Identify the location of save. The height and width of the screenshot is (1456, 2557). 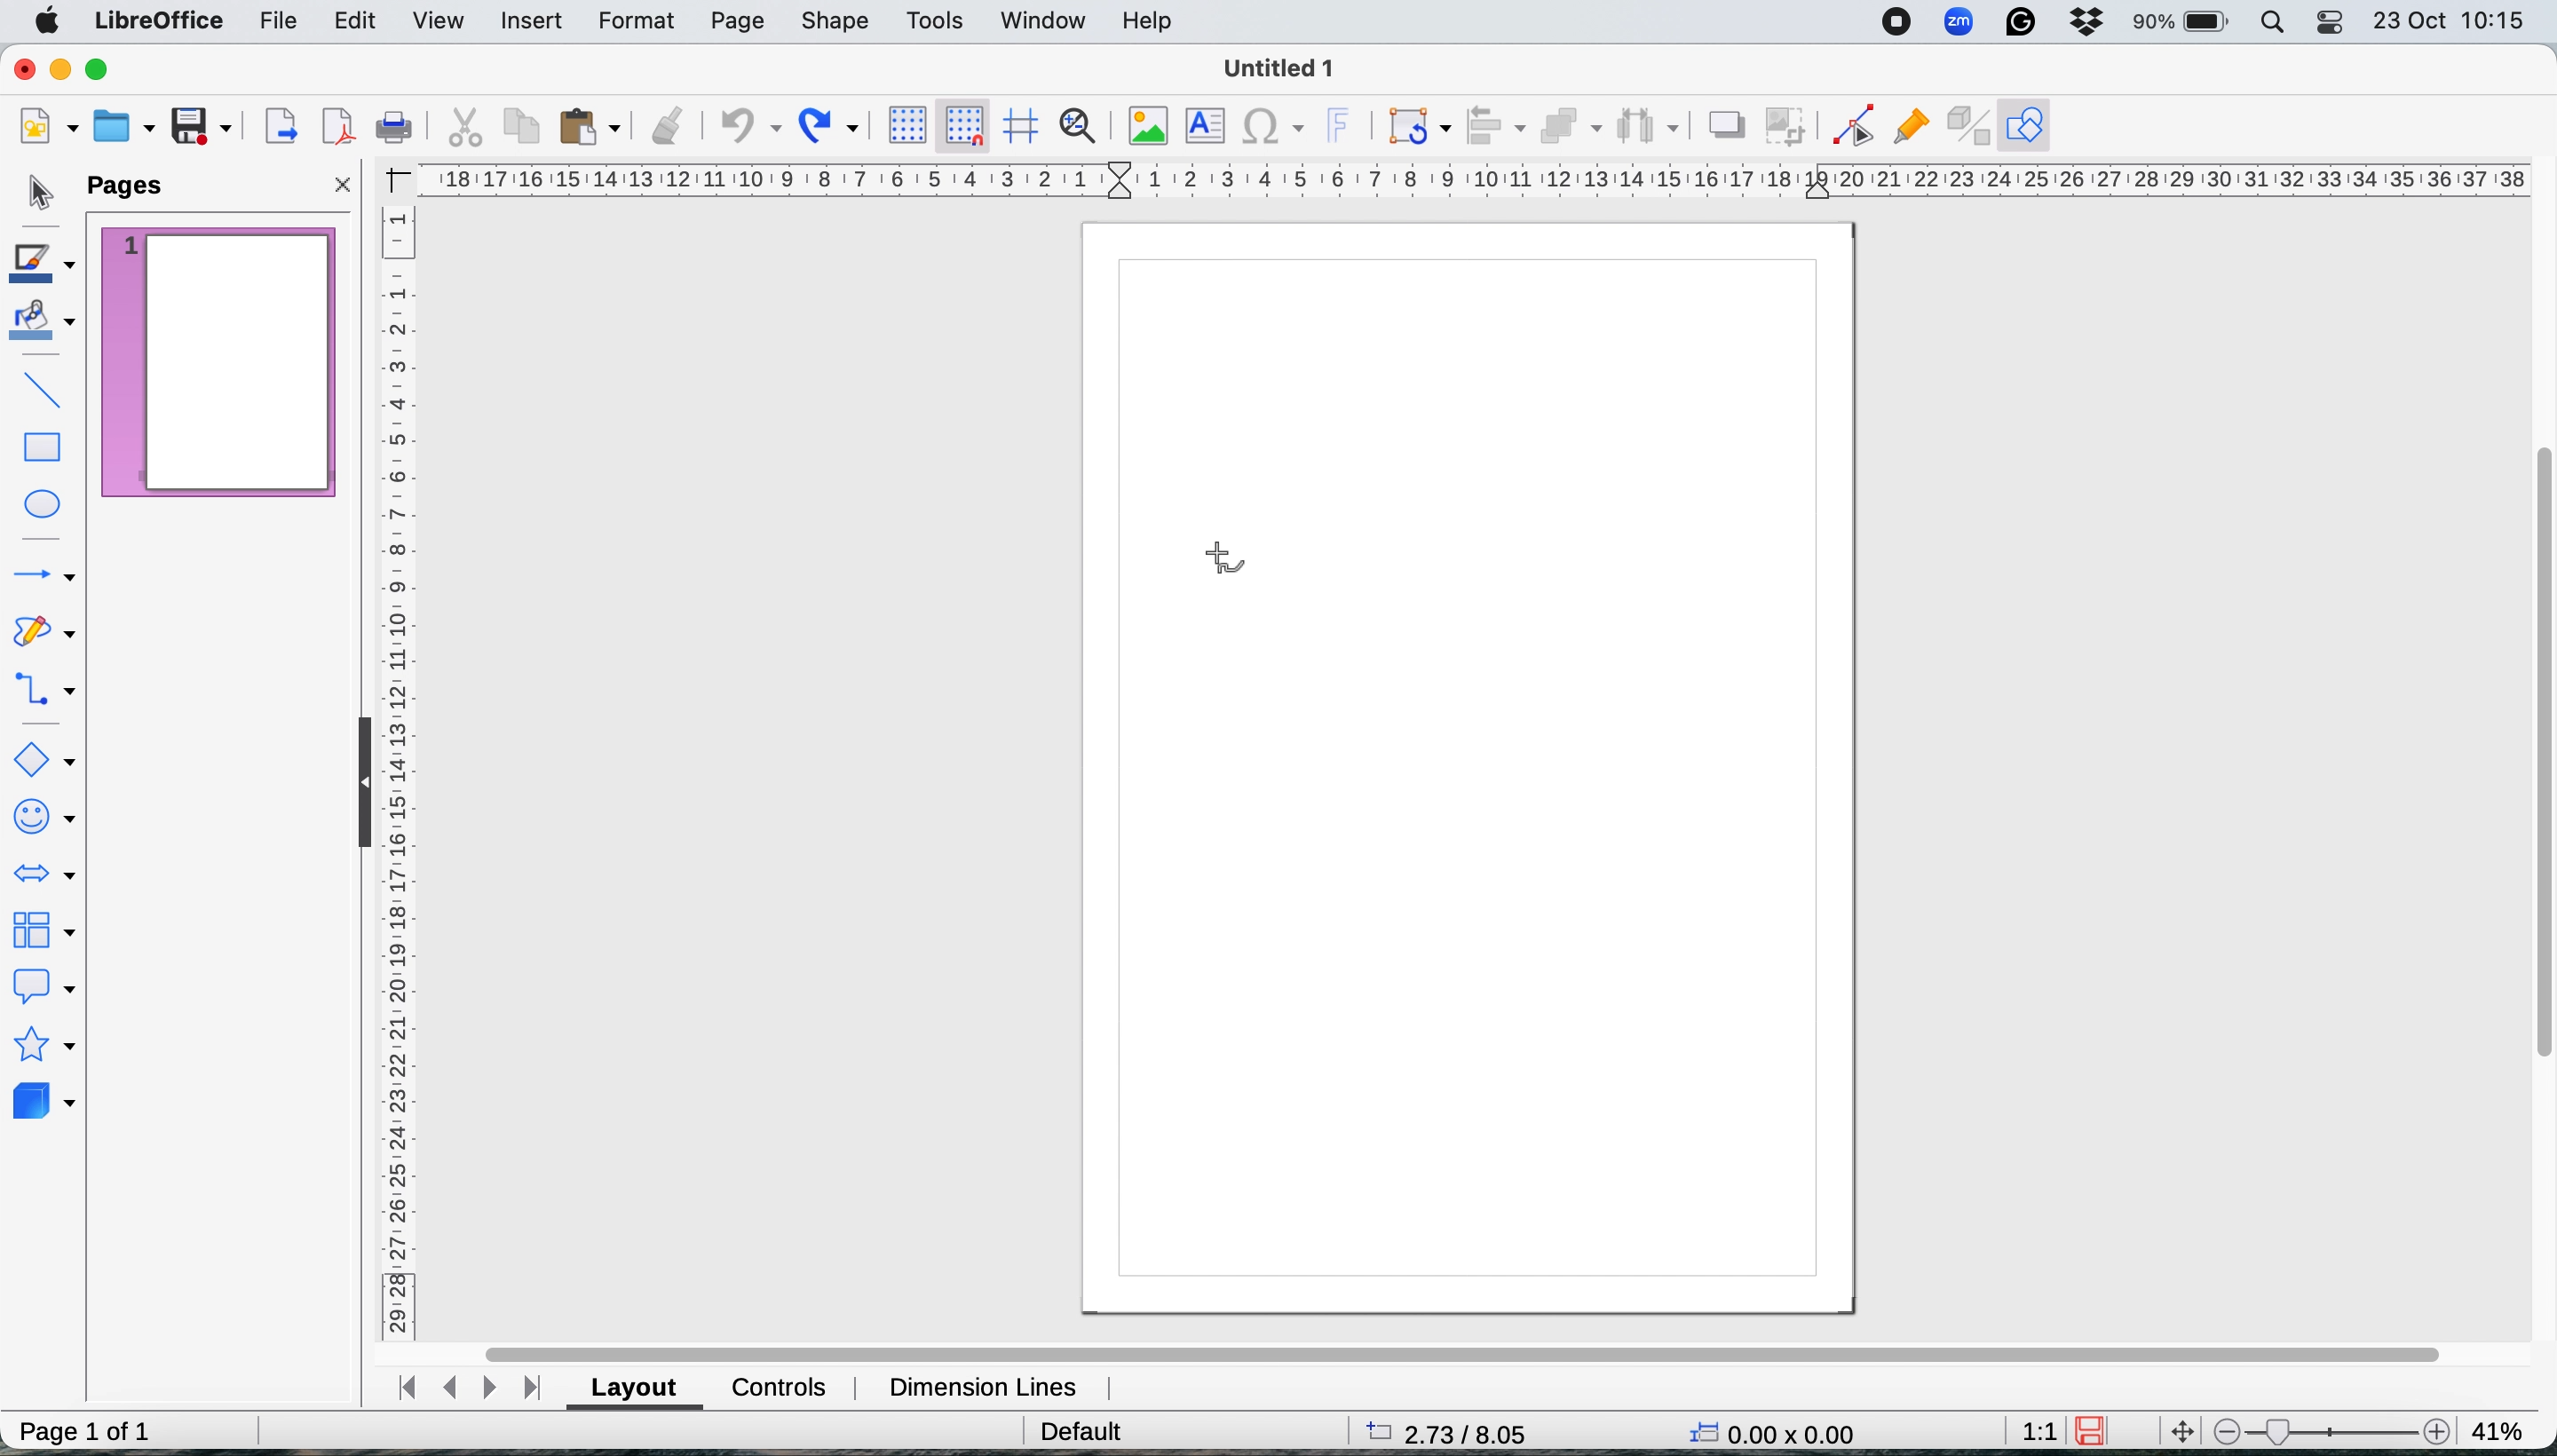
(207, 126).